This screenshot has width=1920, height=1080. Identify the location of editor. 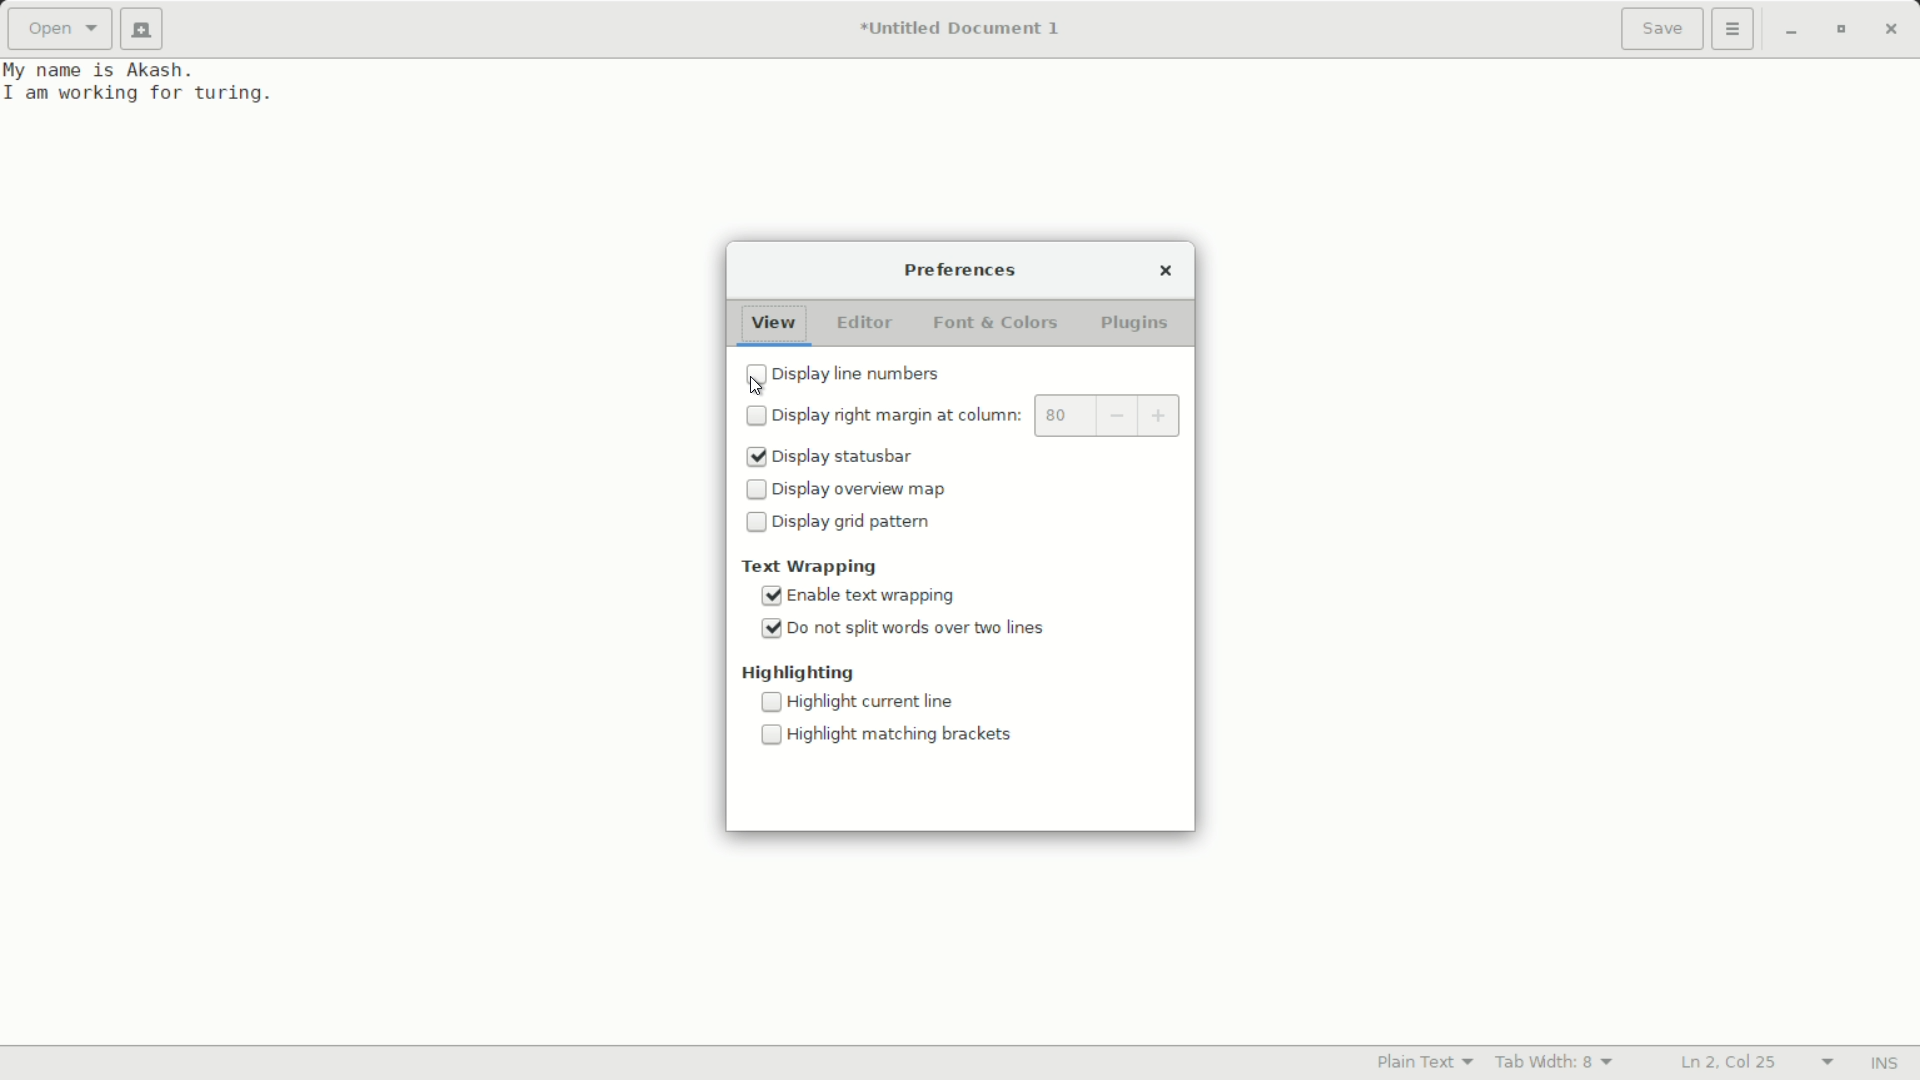
(868, 326).